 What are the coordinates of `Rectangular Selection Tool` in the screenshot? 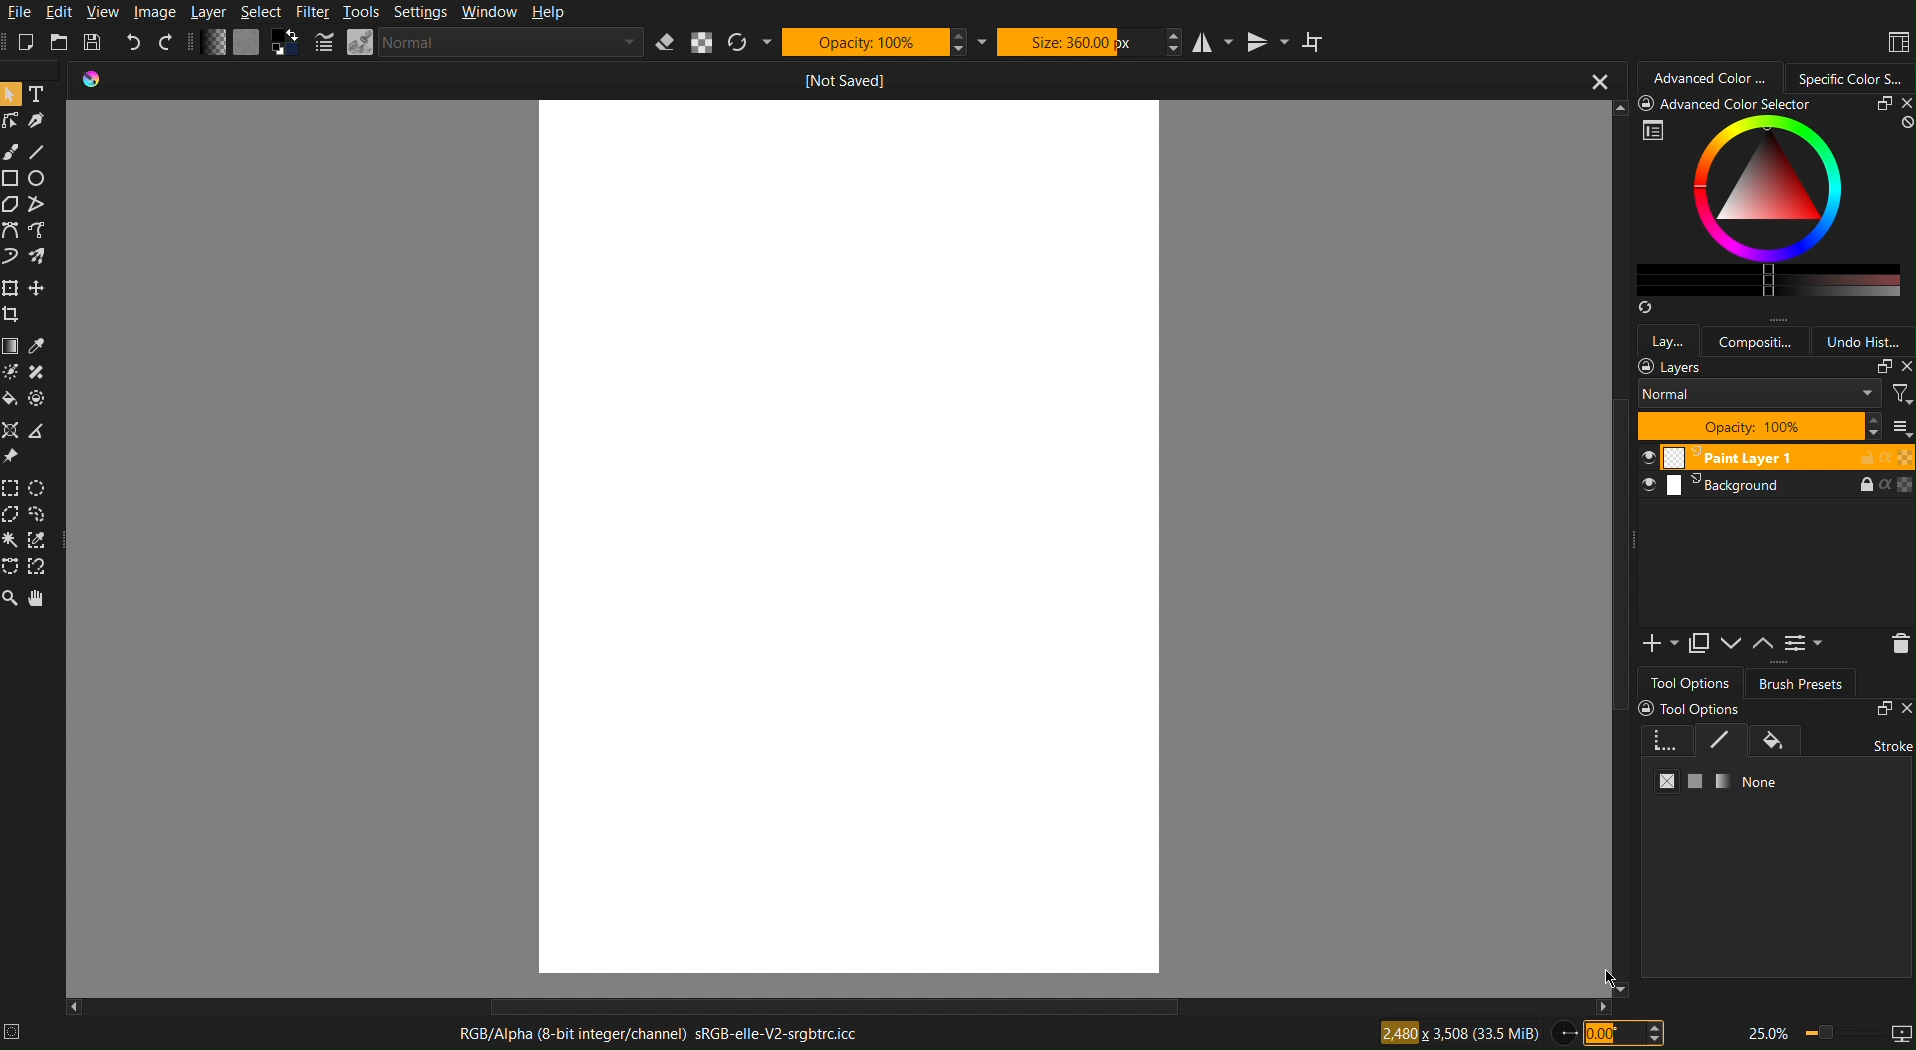 It's located at (11, 488).